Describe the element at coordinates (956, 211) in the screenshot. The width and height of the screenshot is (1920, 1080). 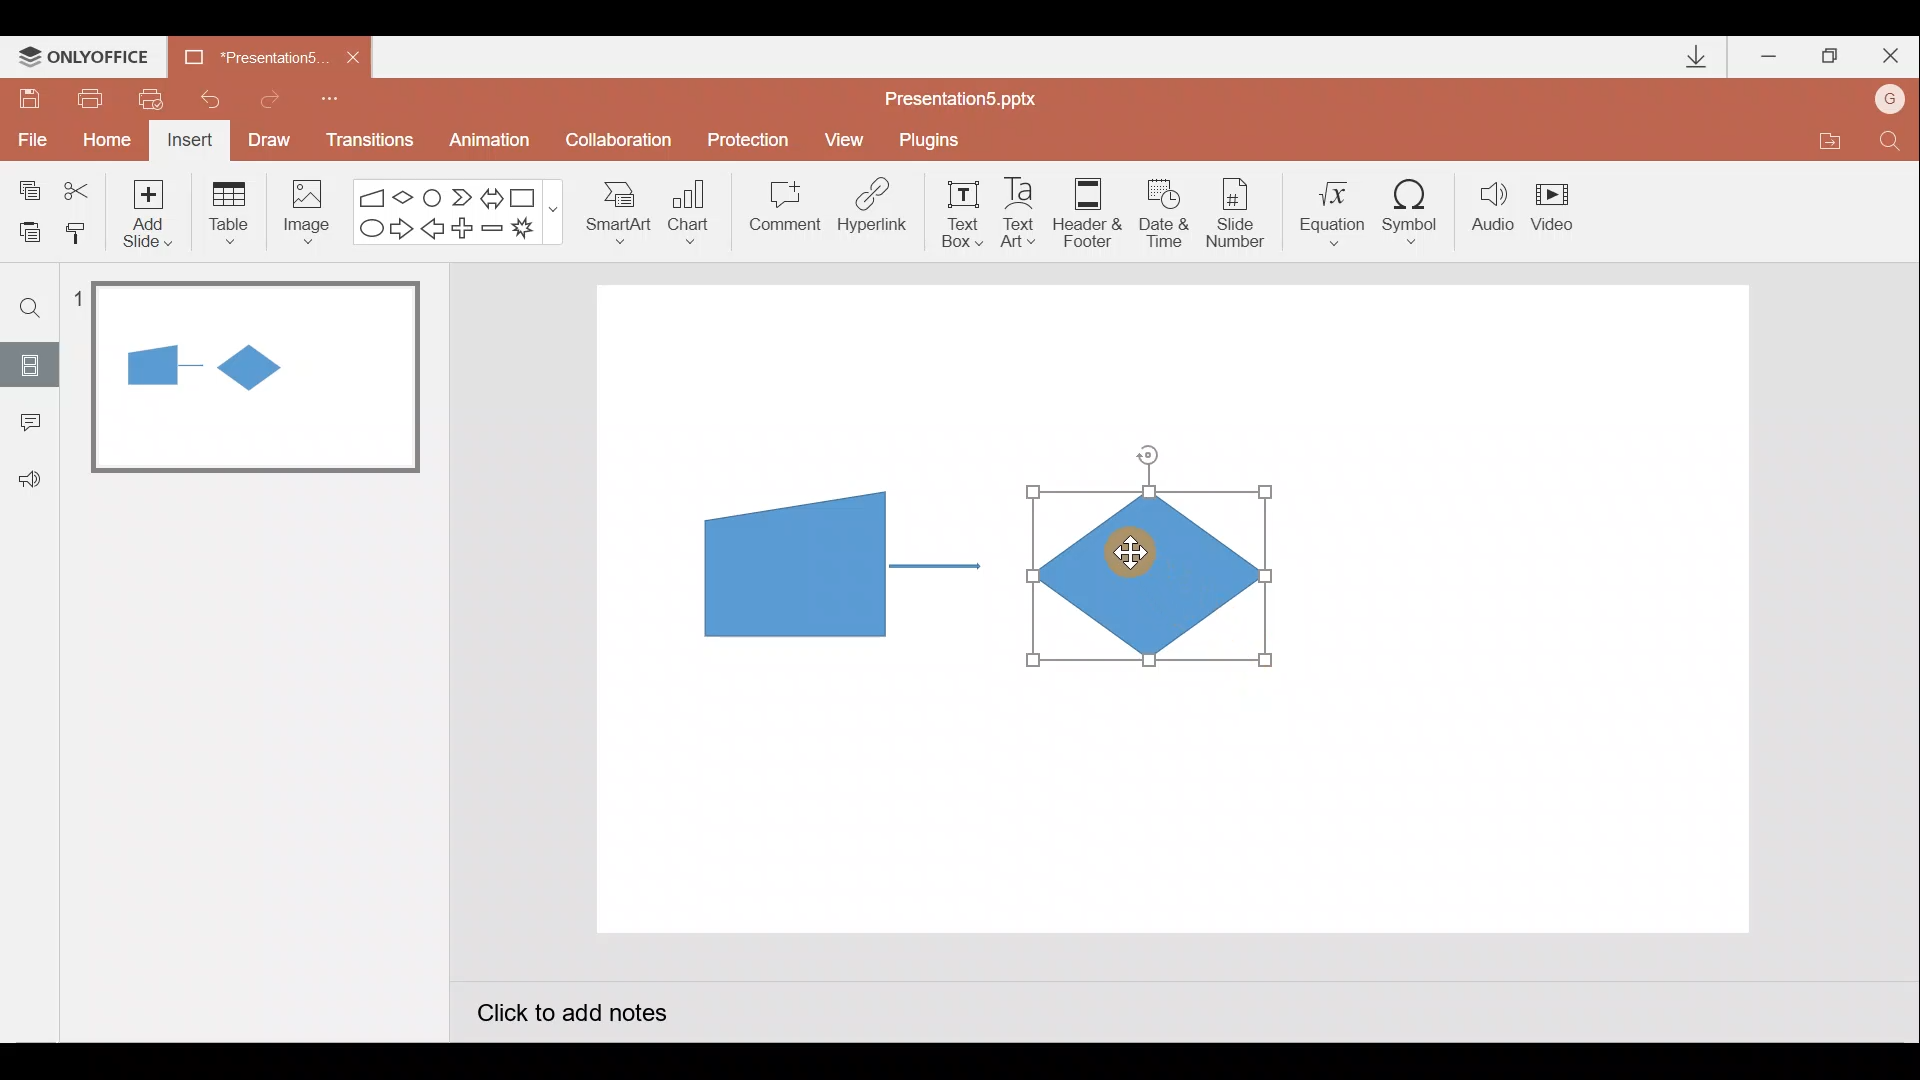
I see `Text box` at that location.